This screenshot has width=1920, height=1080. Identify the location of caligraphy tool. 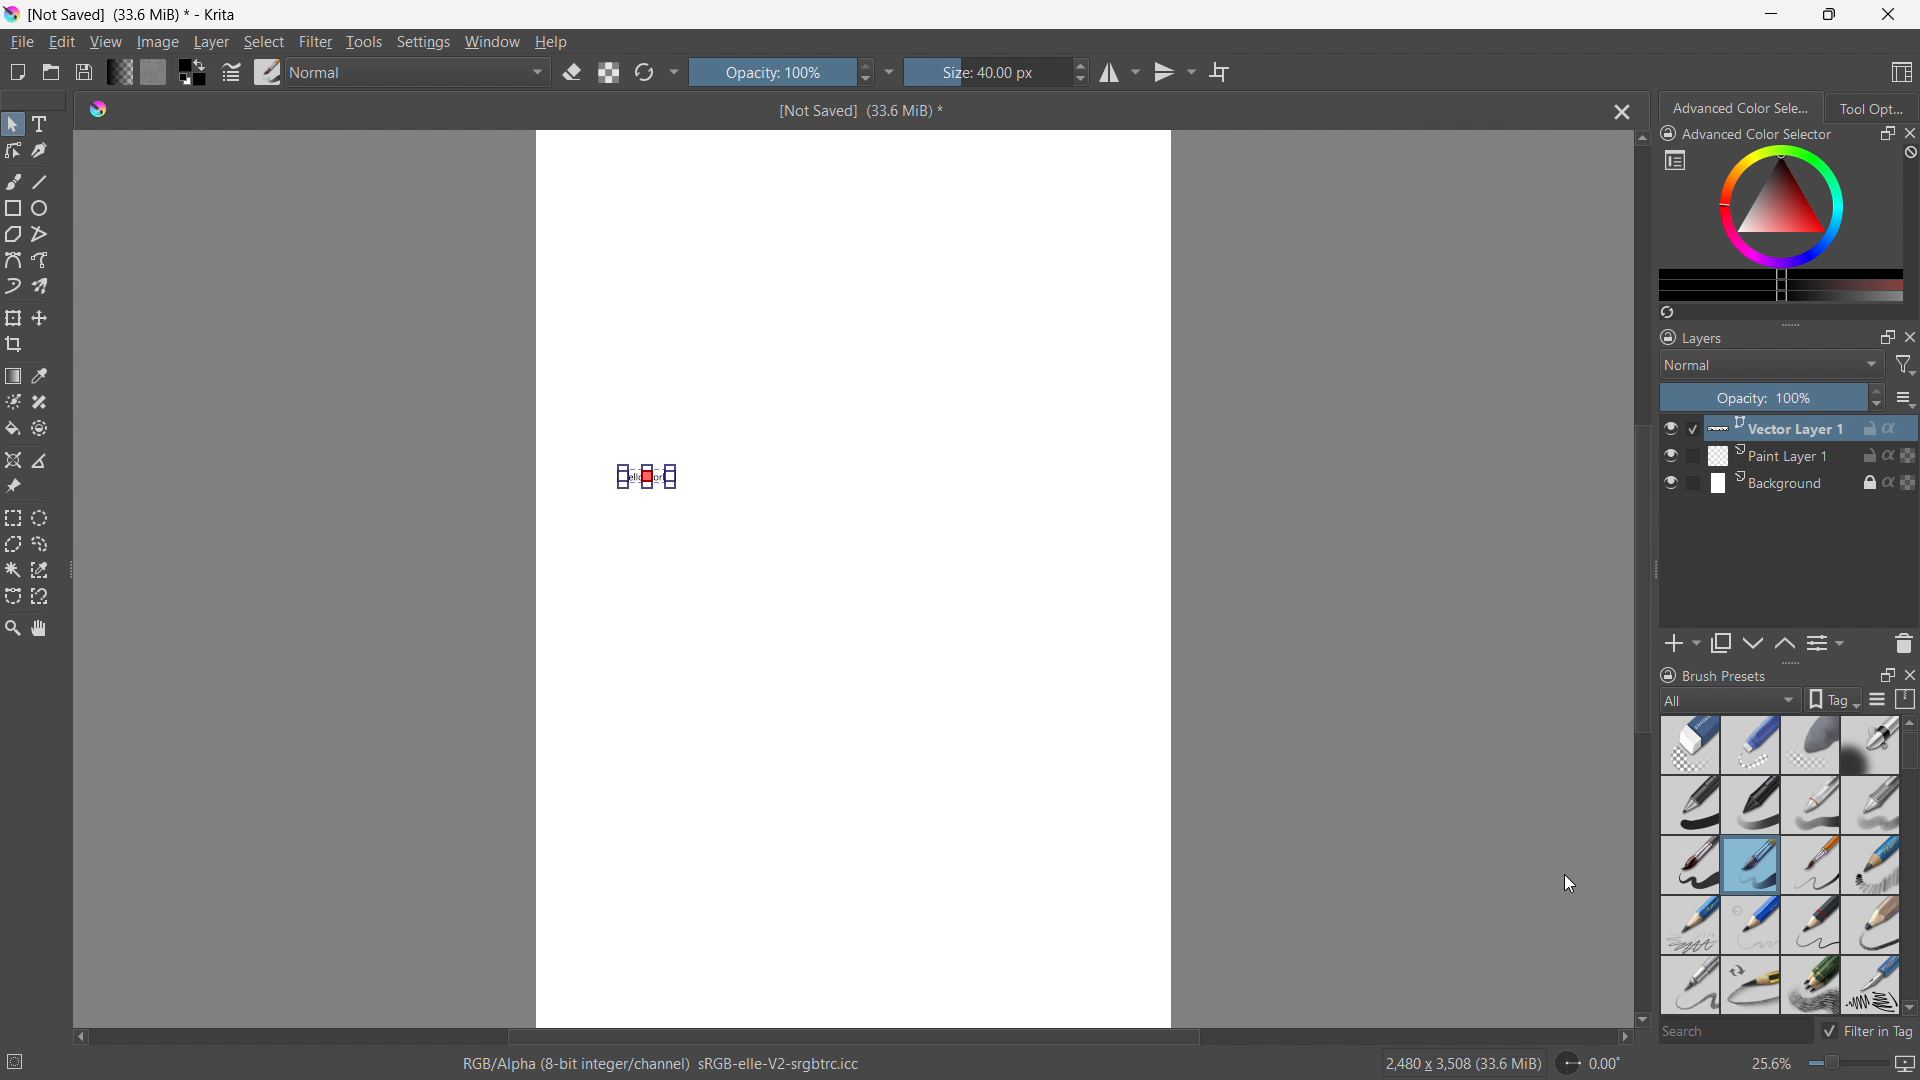
(39, 151).